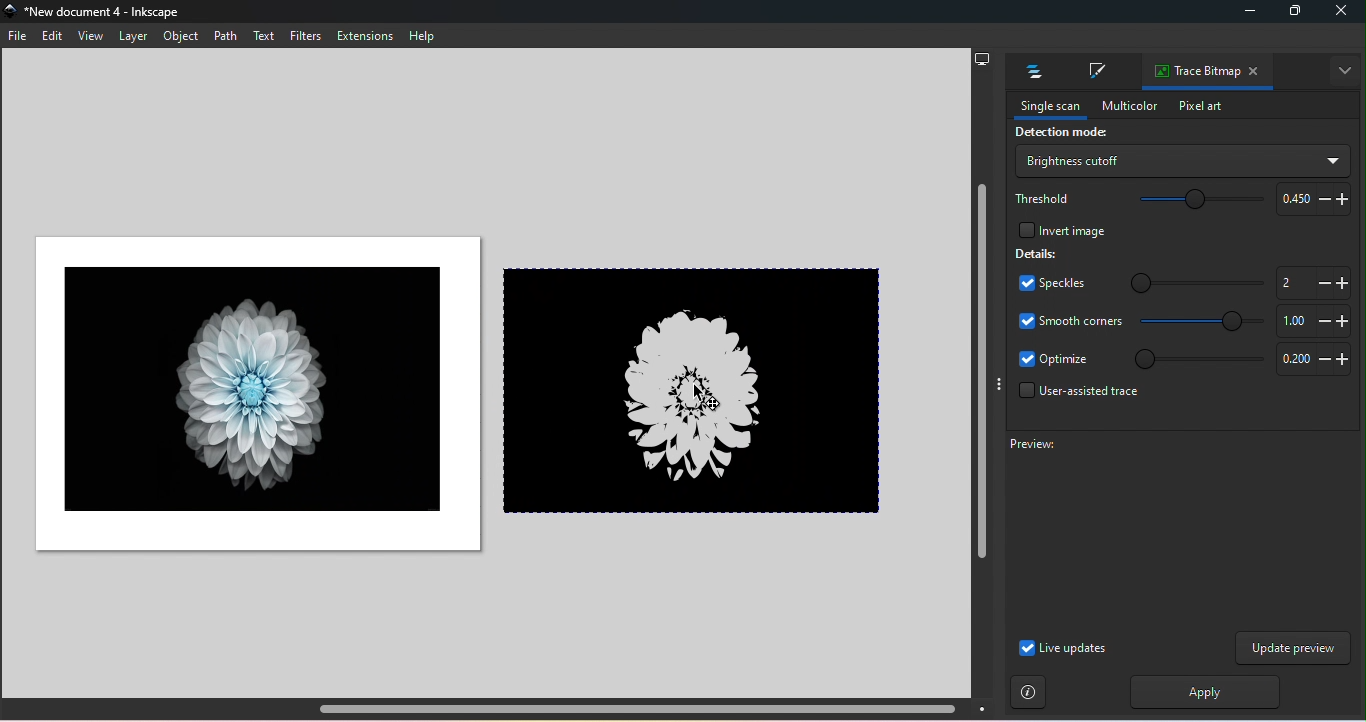 The image size is (1366, 722). What do you see at coordinates (88, 36) in the screenshot?
I see `View` at bounding box center [88, 36].